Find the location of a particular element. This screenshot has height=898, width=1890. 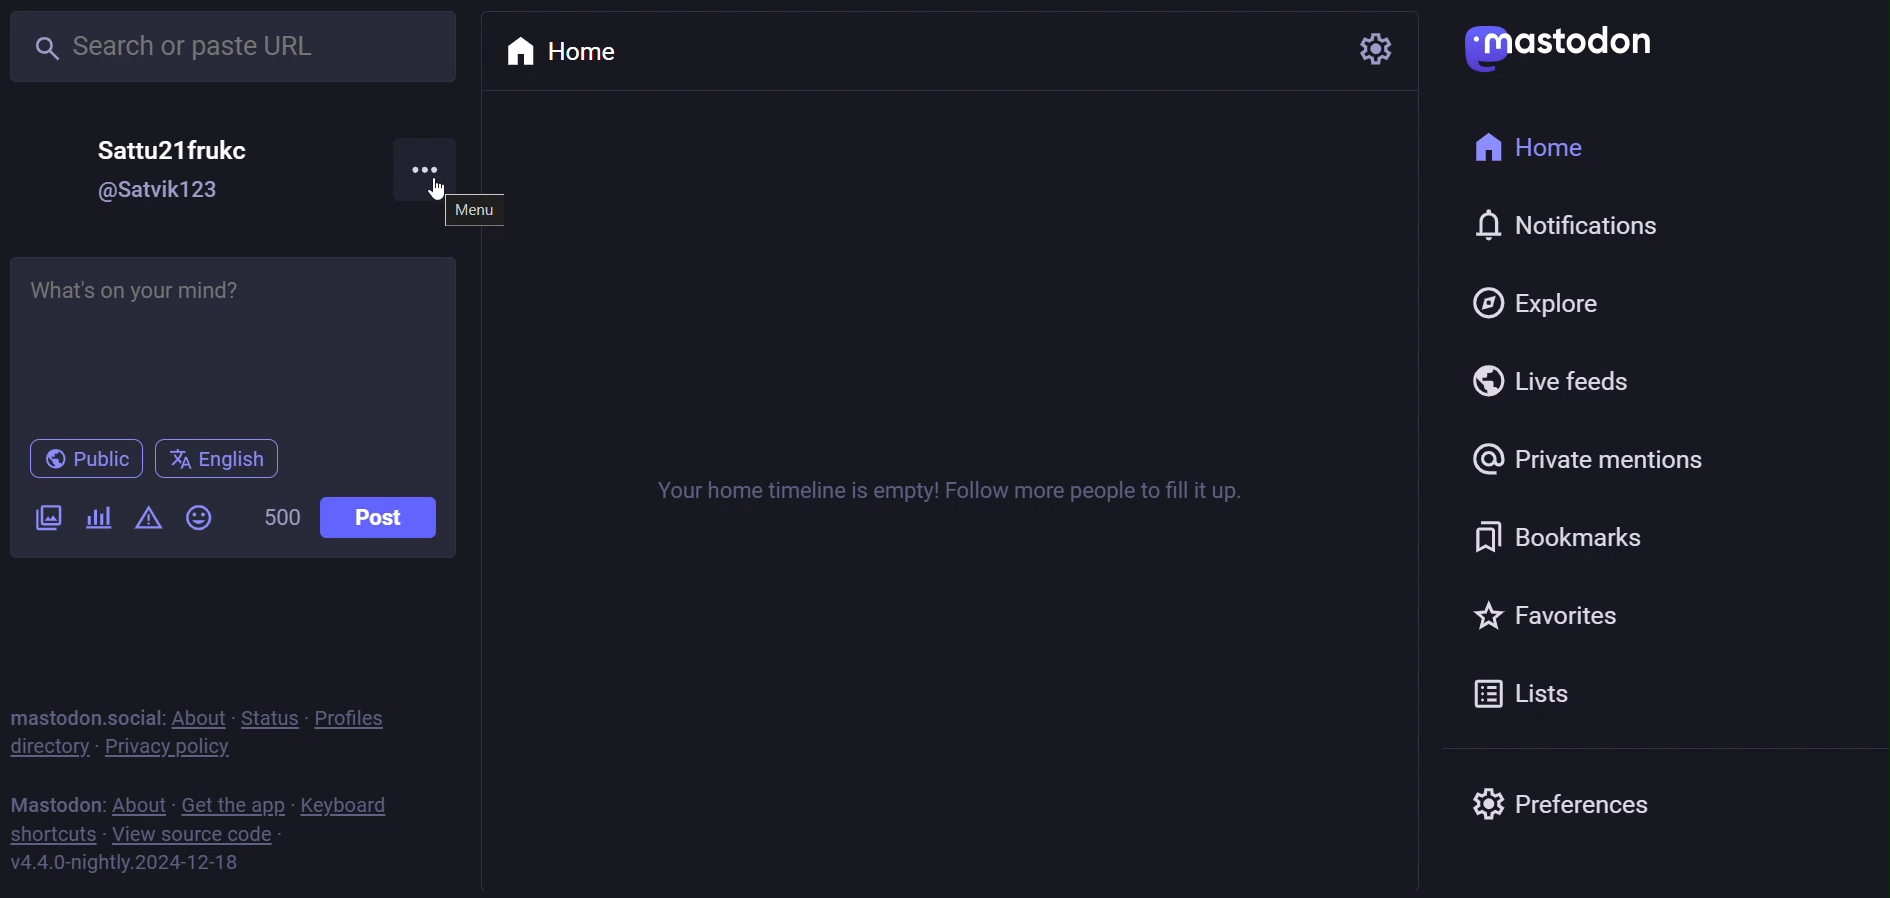

Search or paste URL is located at coordinates (235, 41).